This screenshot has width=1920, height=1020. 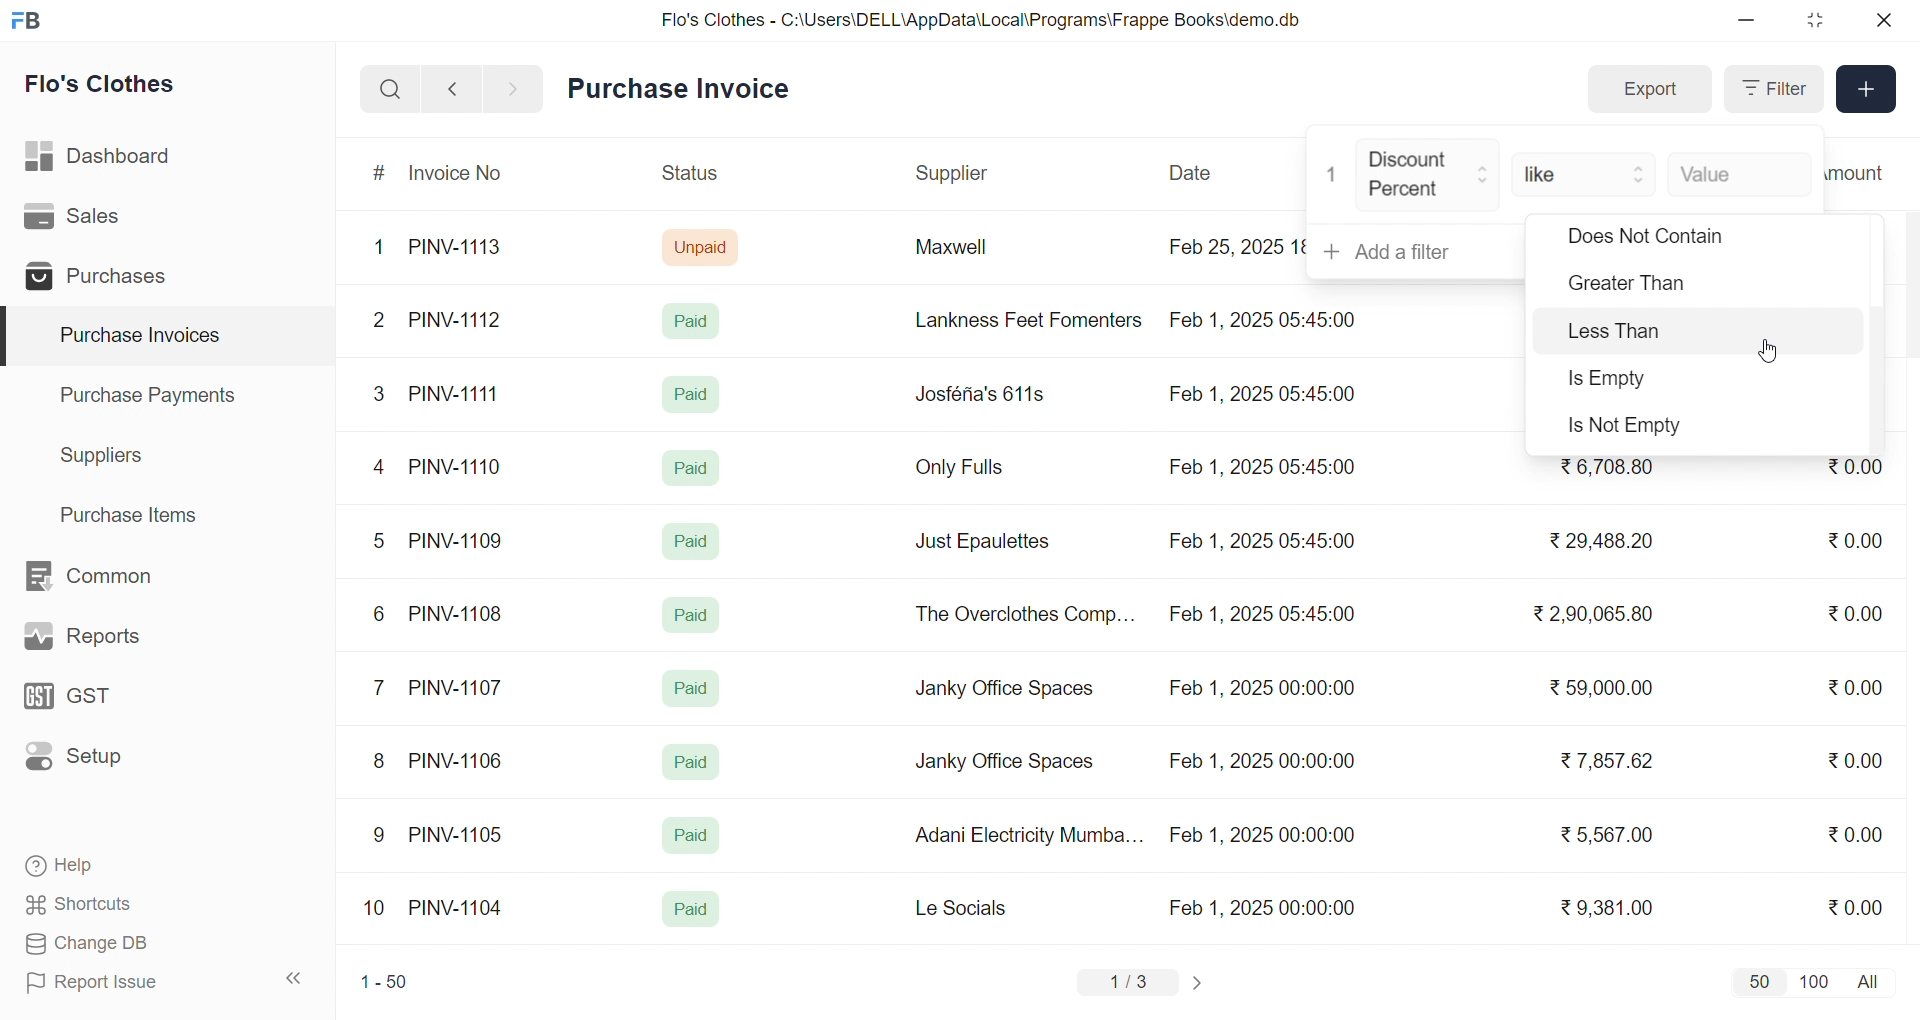 What do you see at coordinates (154, 394) in the screenshot?
I see `Purchase Payments` at bounding box center [154, 394].